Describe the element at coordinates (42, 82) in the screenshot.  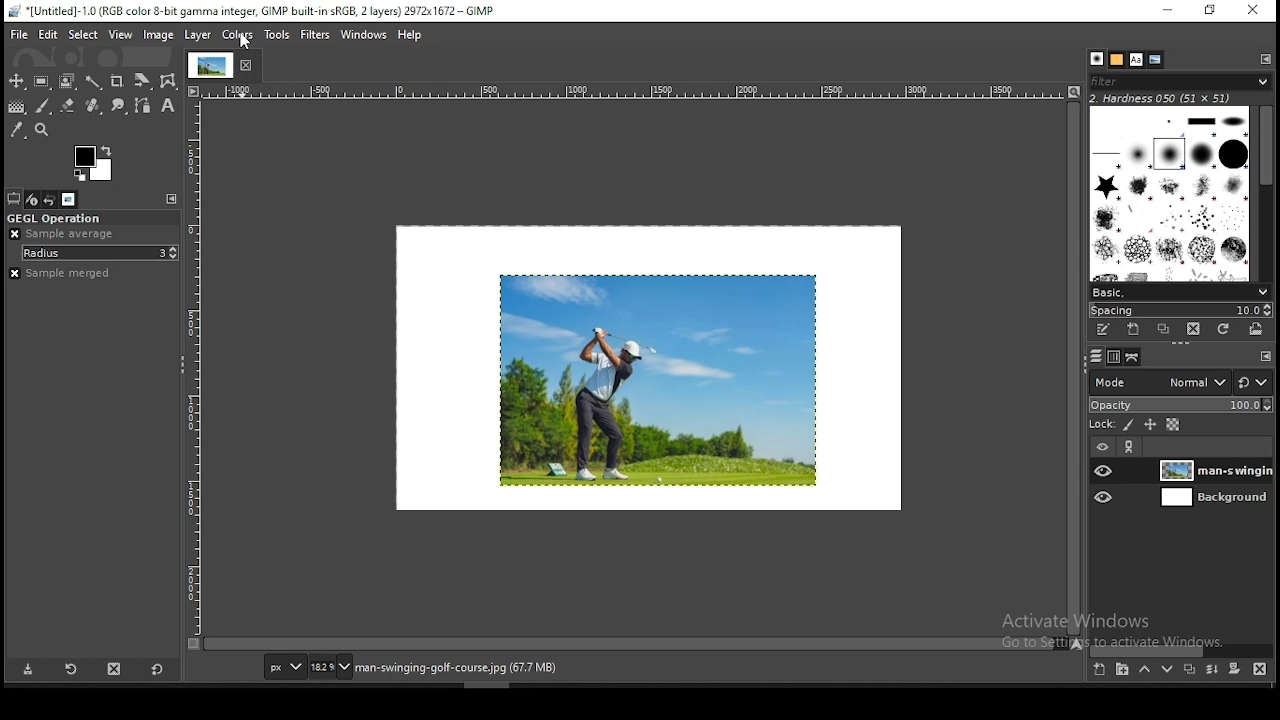
I see `rectangular selection tool` at that location.